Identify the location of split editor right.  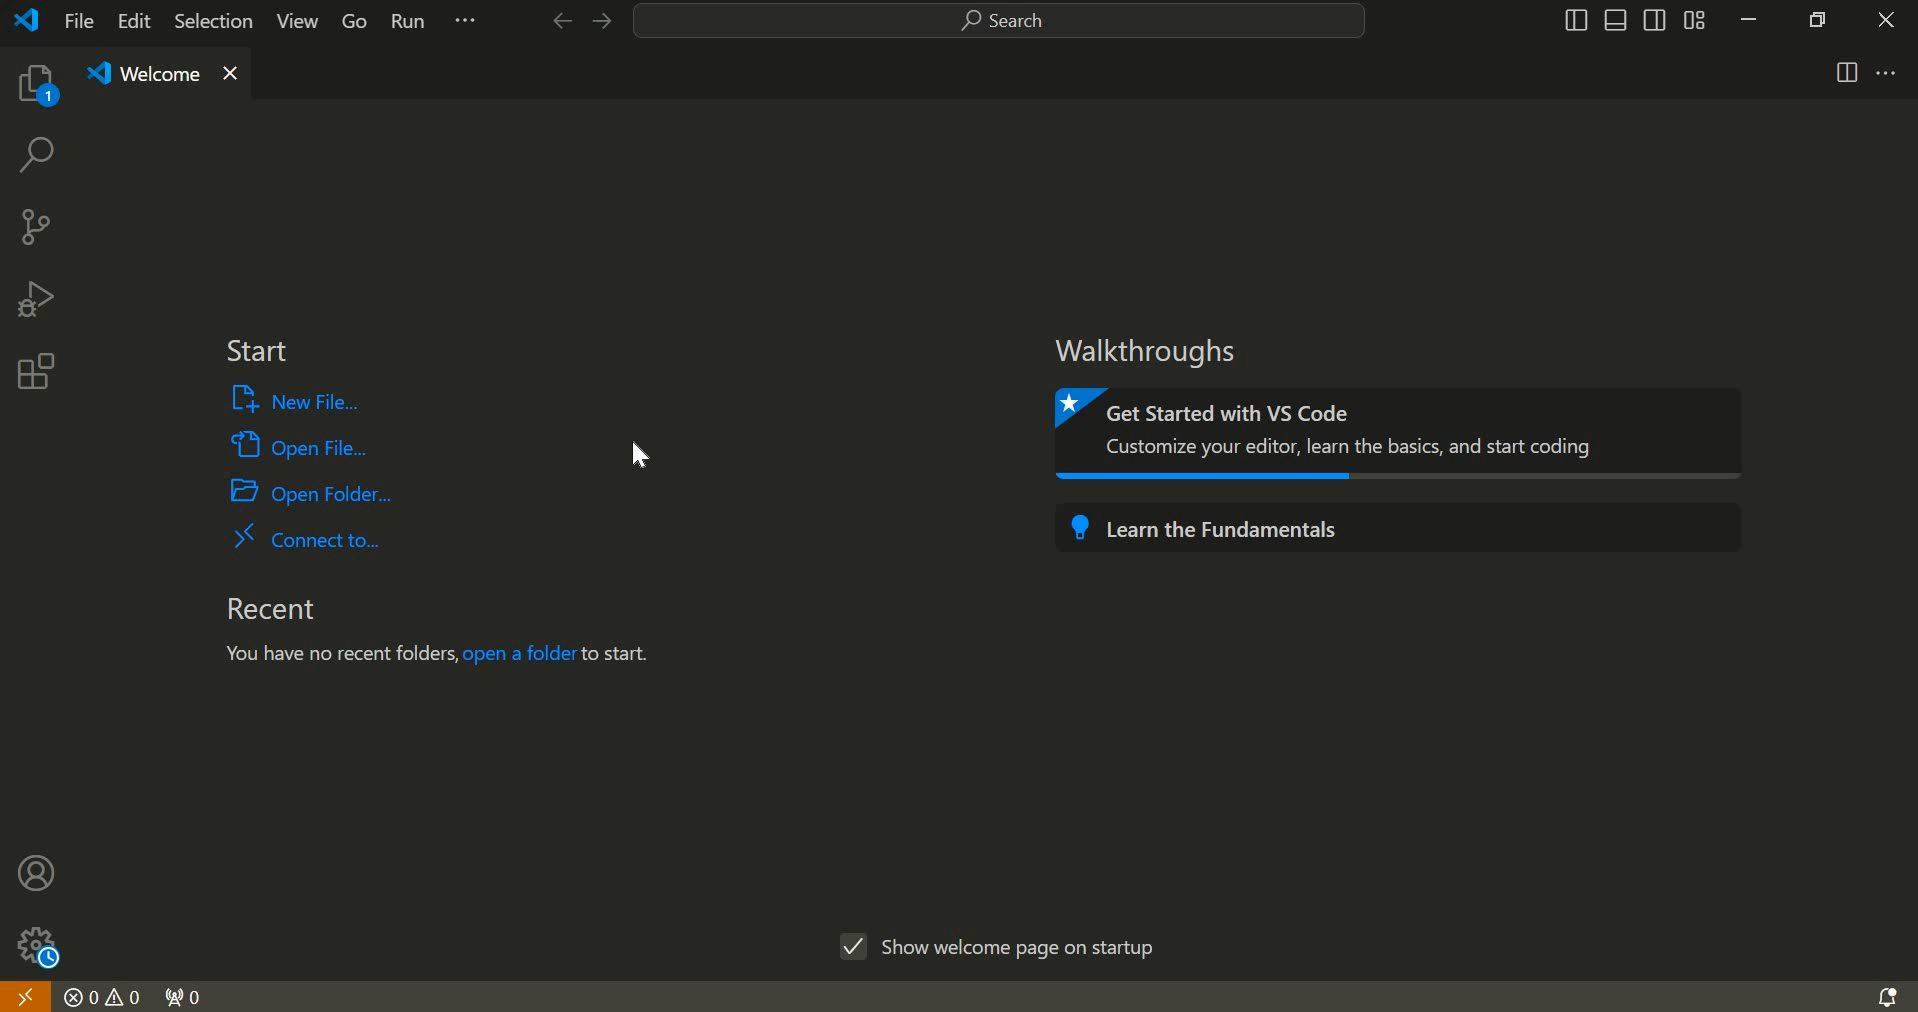
(1848, 72).